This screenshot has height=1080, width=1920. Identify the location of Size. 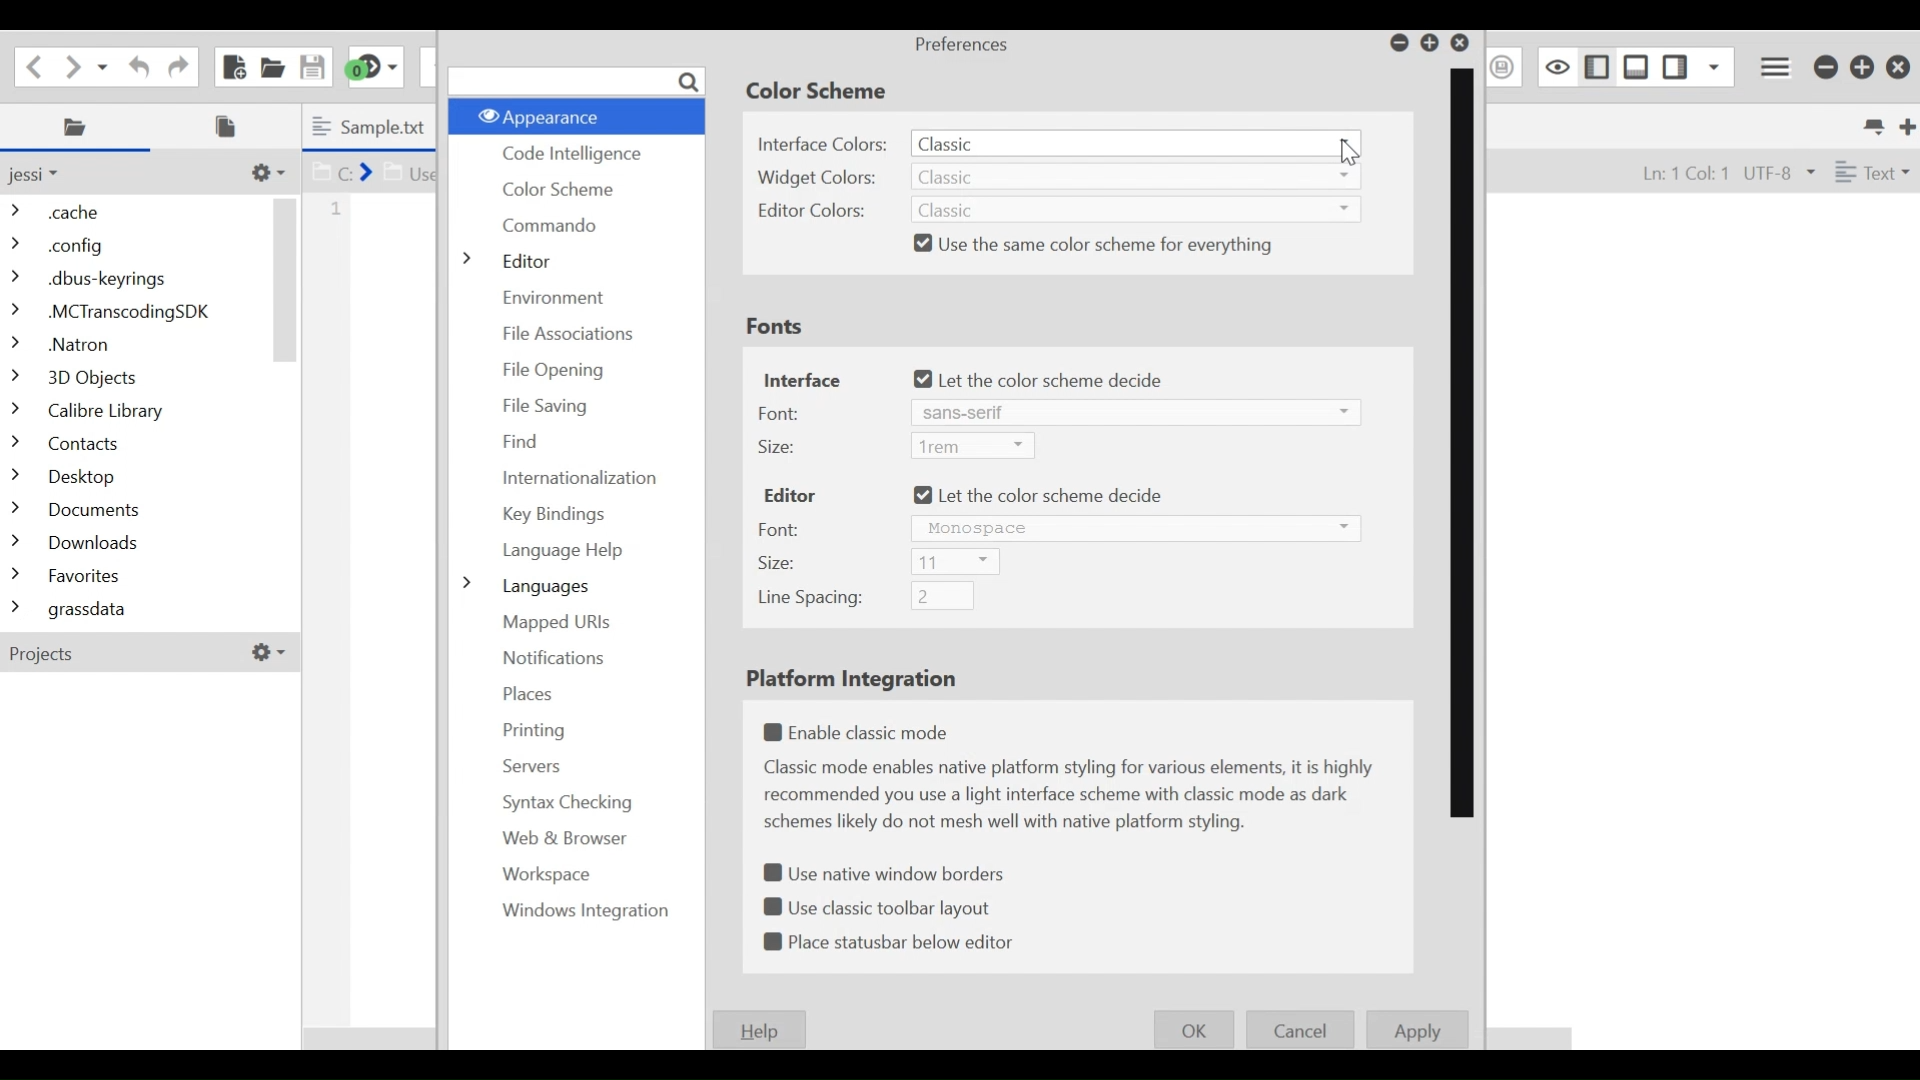
(777, 447).